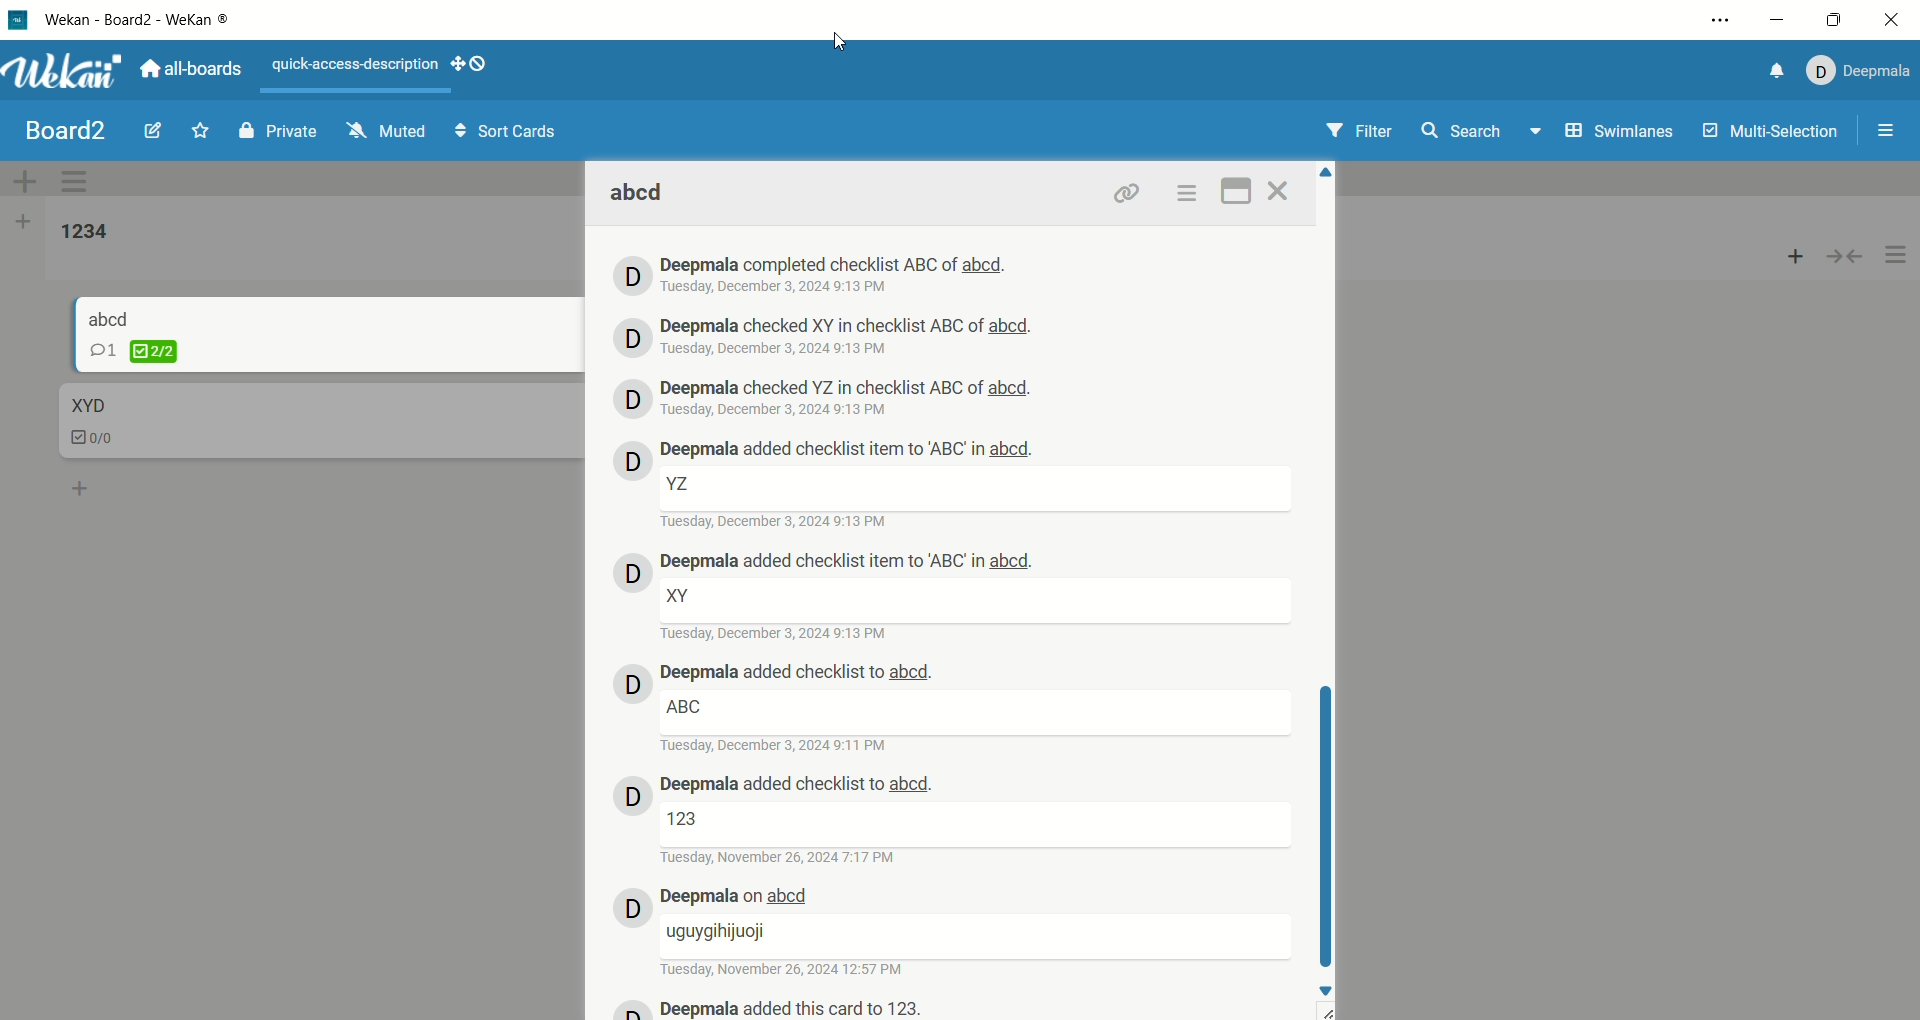 The image size is (1920, 1020). Describe the element at coordinates (848, 563) in the screenshot. I see `deepmala history` at that location.